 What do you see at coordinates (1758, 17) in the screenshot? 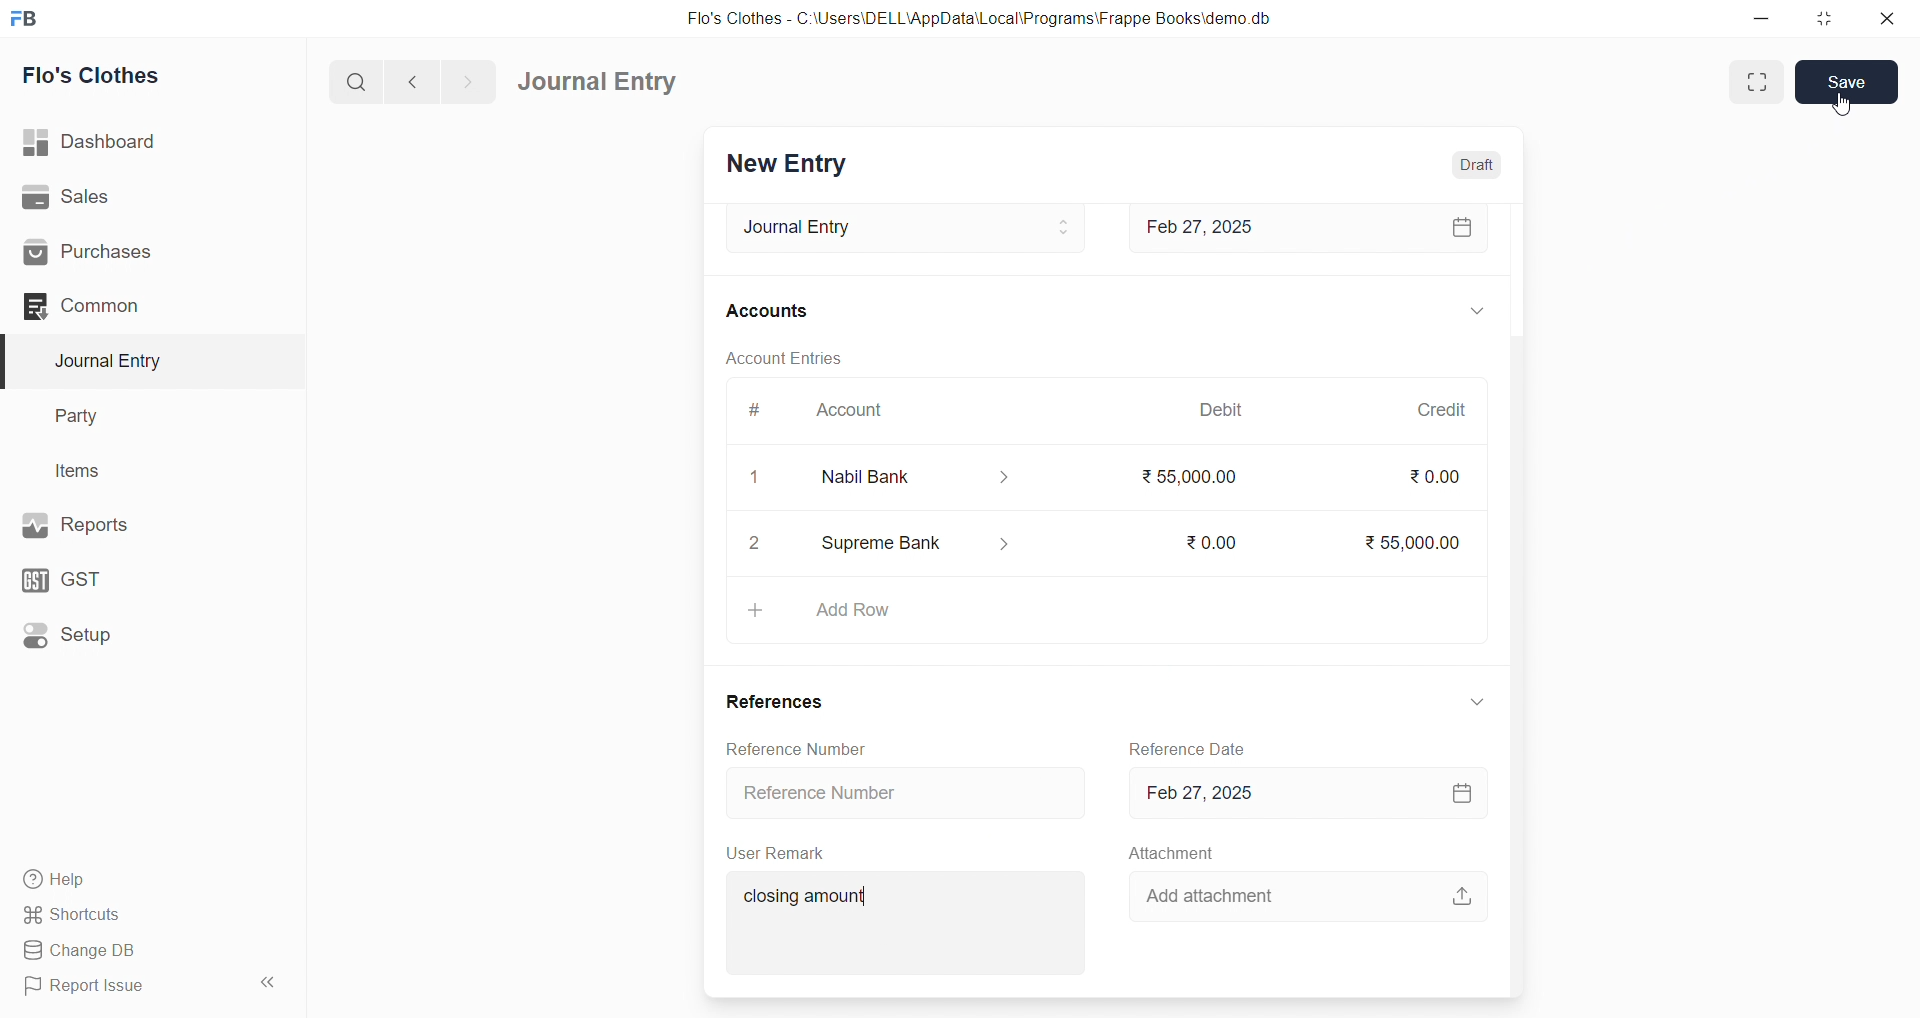
I see `minimize` at bounding box center [1758, 17].